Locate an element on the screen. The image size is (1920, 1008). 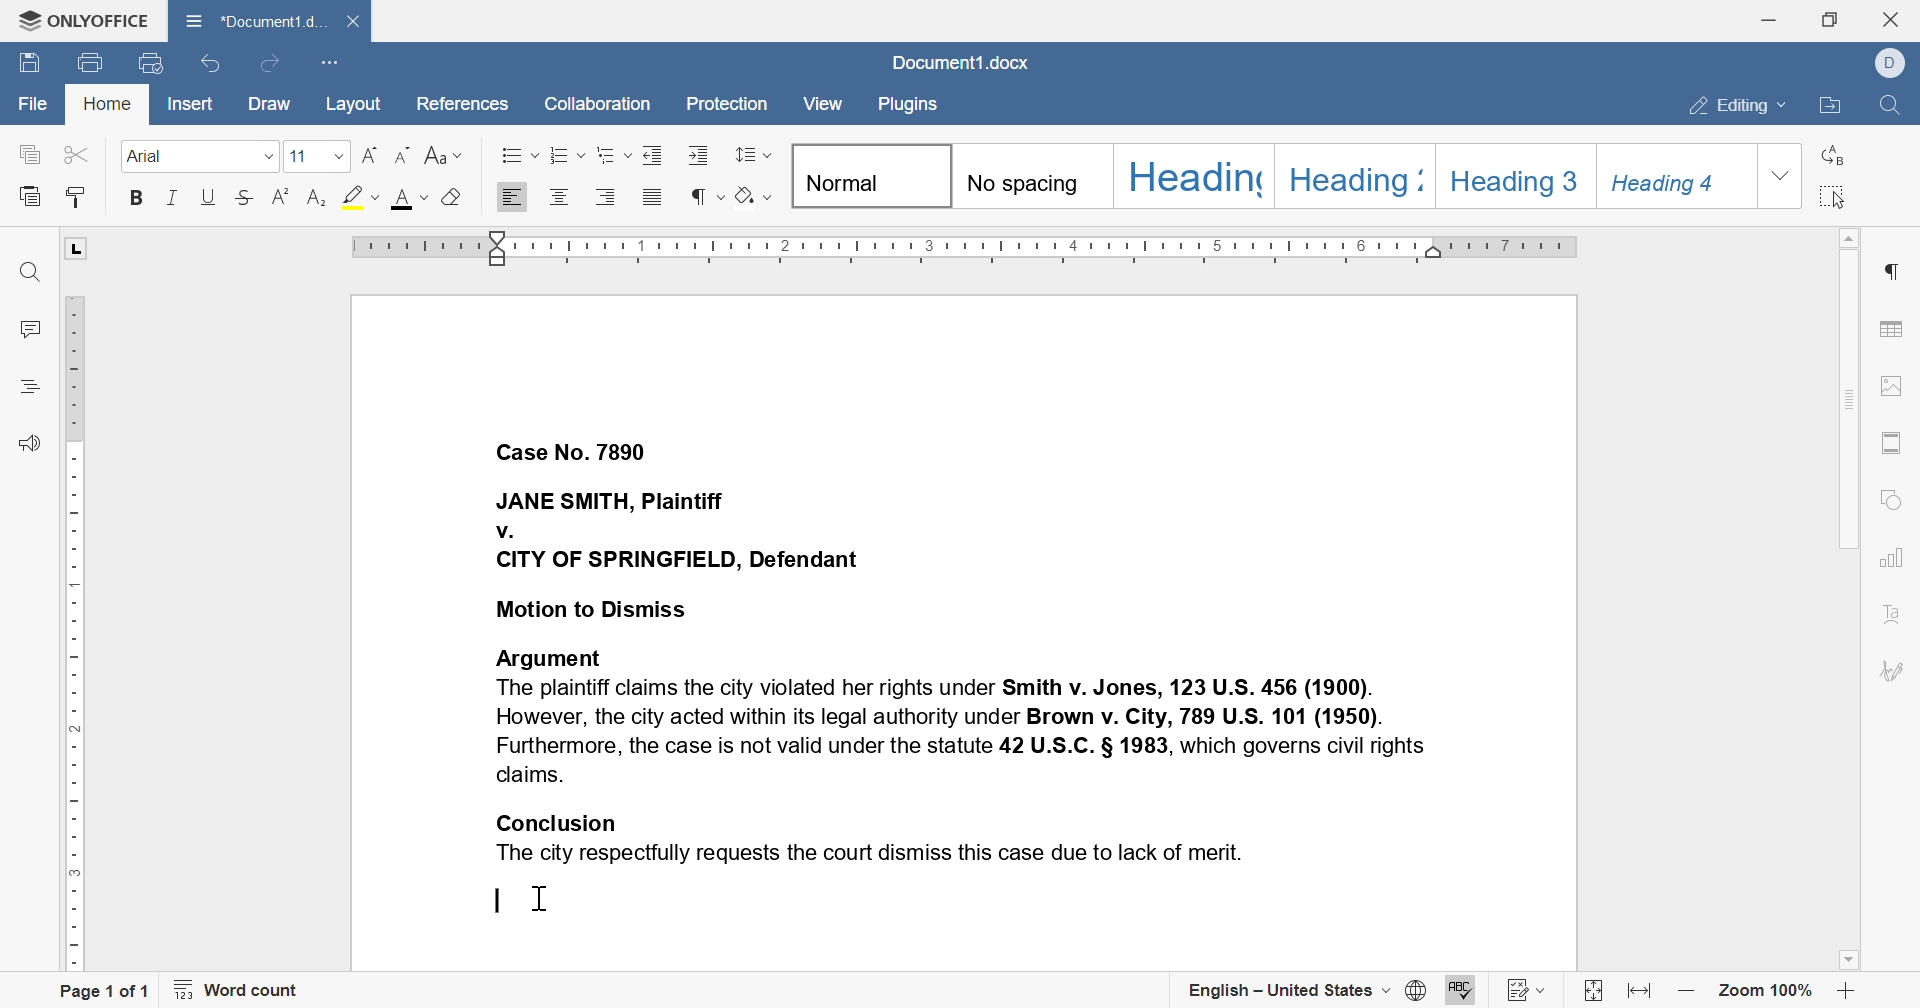
open file location is located at coordinates (1830, 109).